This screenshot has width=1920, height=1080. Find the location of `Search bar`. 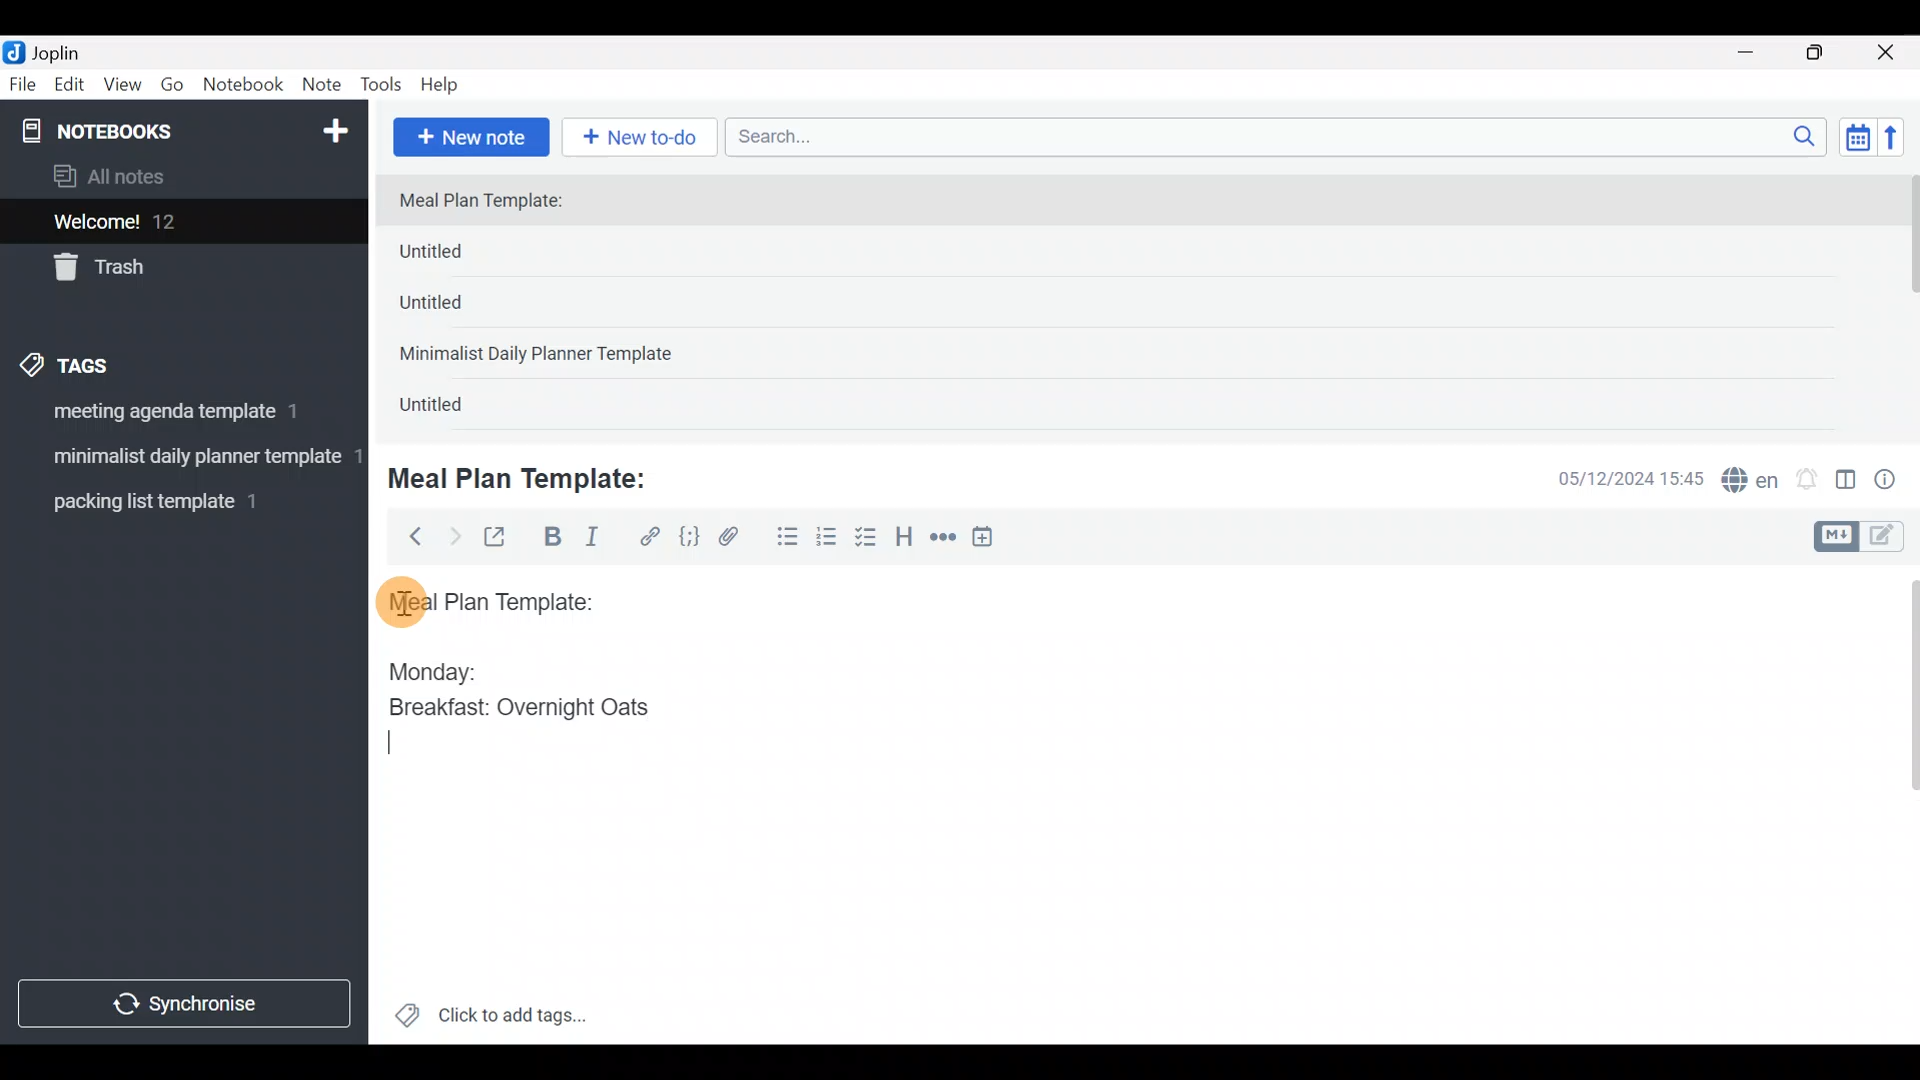

Search bar is located at coordinates (1281, 134).